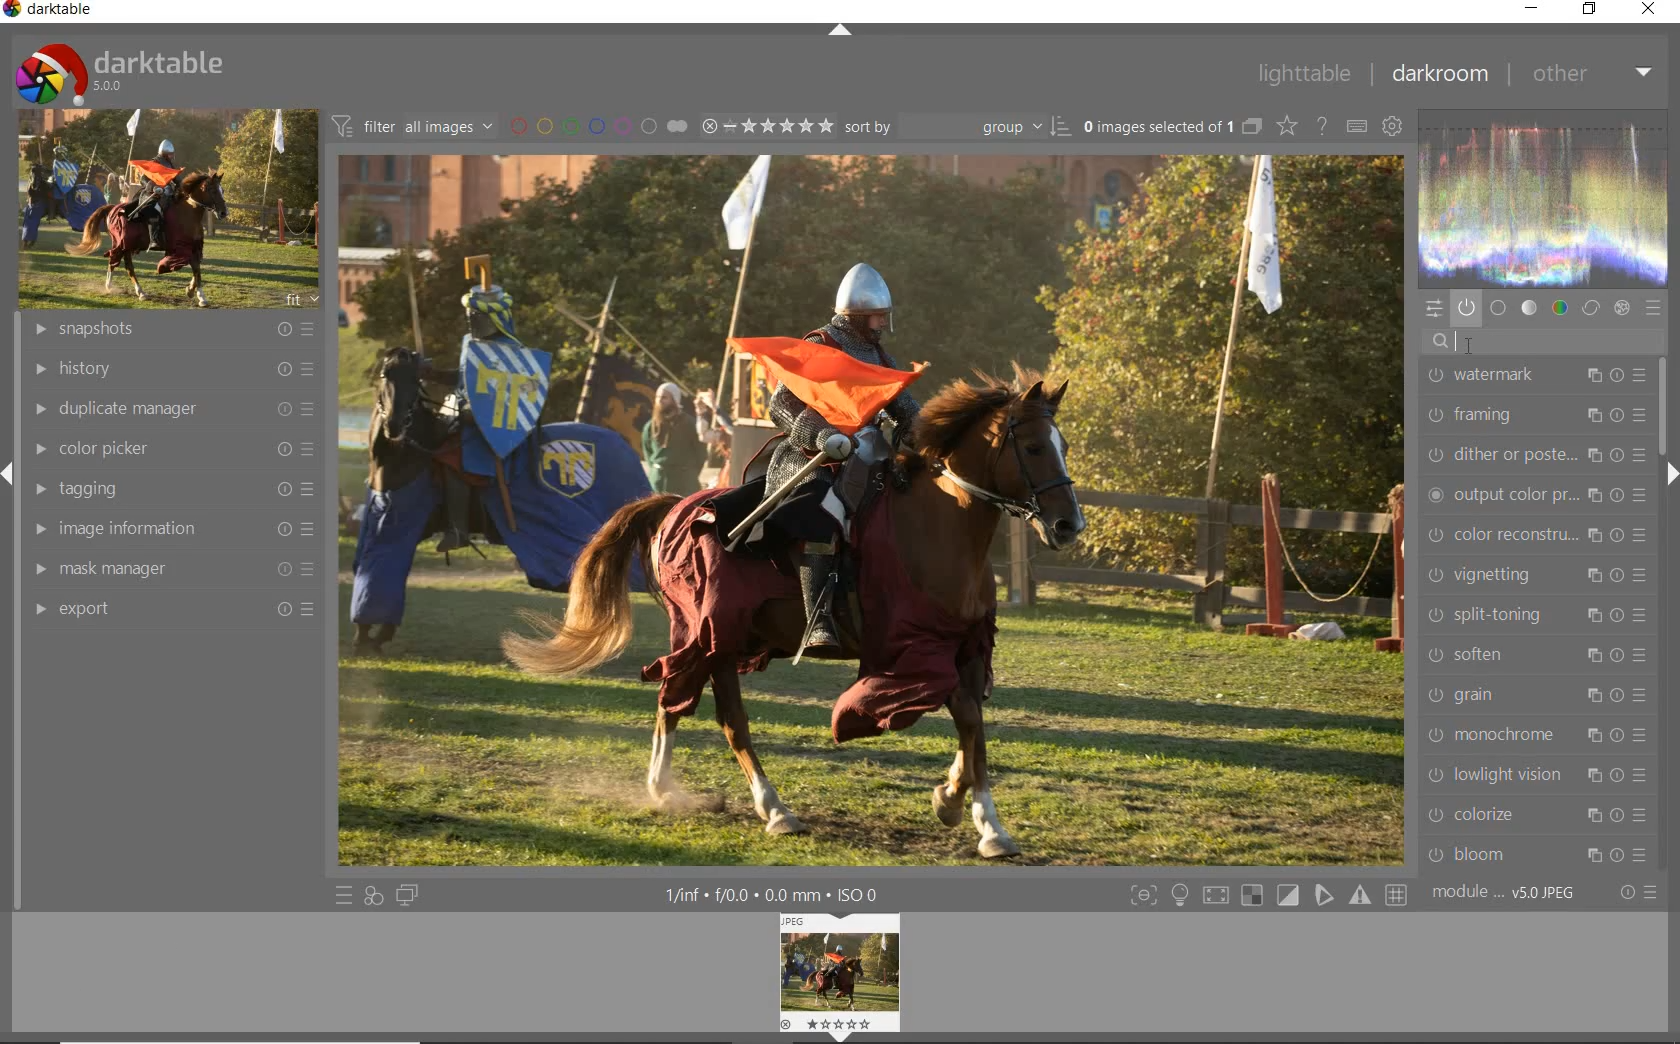  Describe the element at coordinates (1322, 129) in the screenshot. I see `enable for online help` at that location.